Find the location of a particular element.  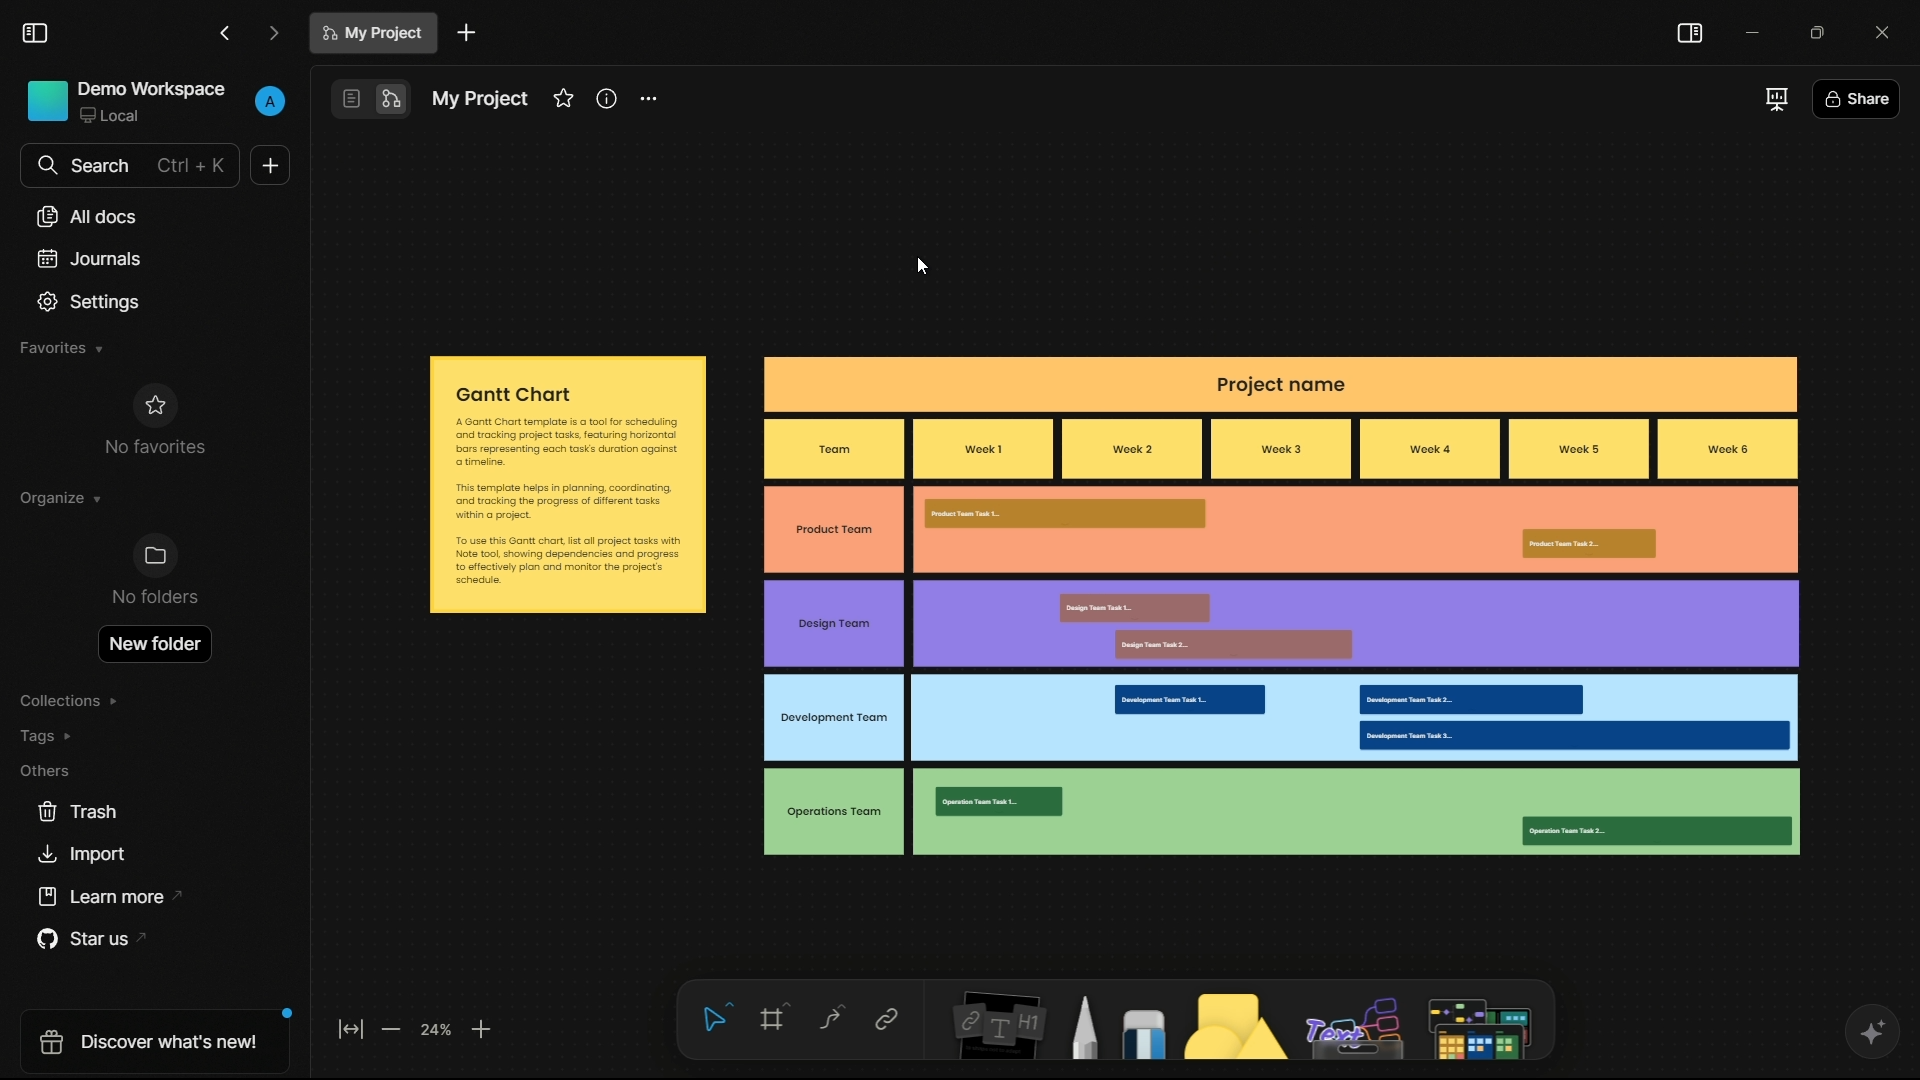

pencils and pens is located at coordinates (1087, 1027).